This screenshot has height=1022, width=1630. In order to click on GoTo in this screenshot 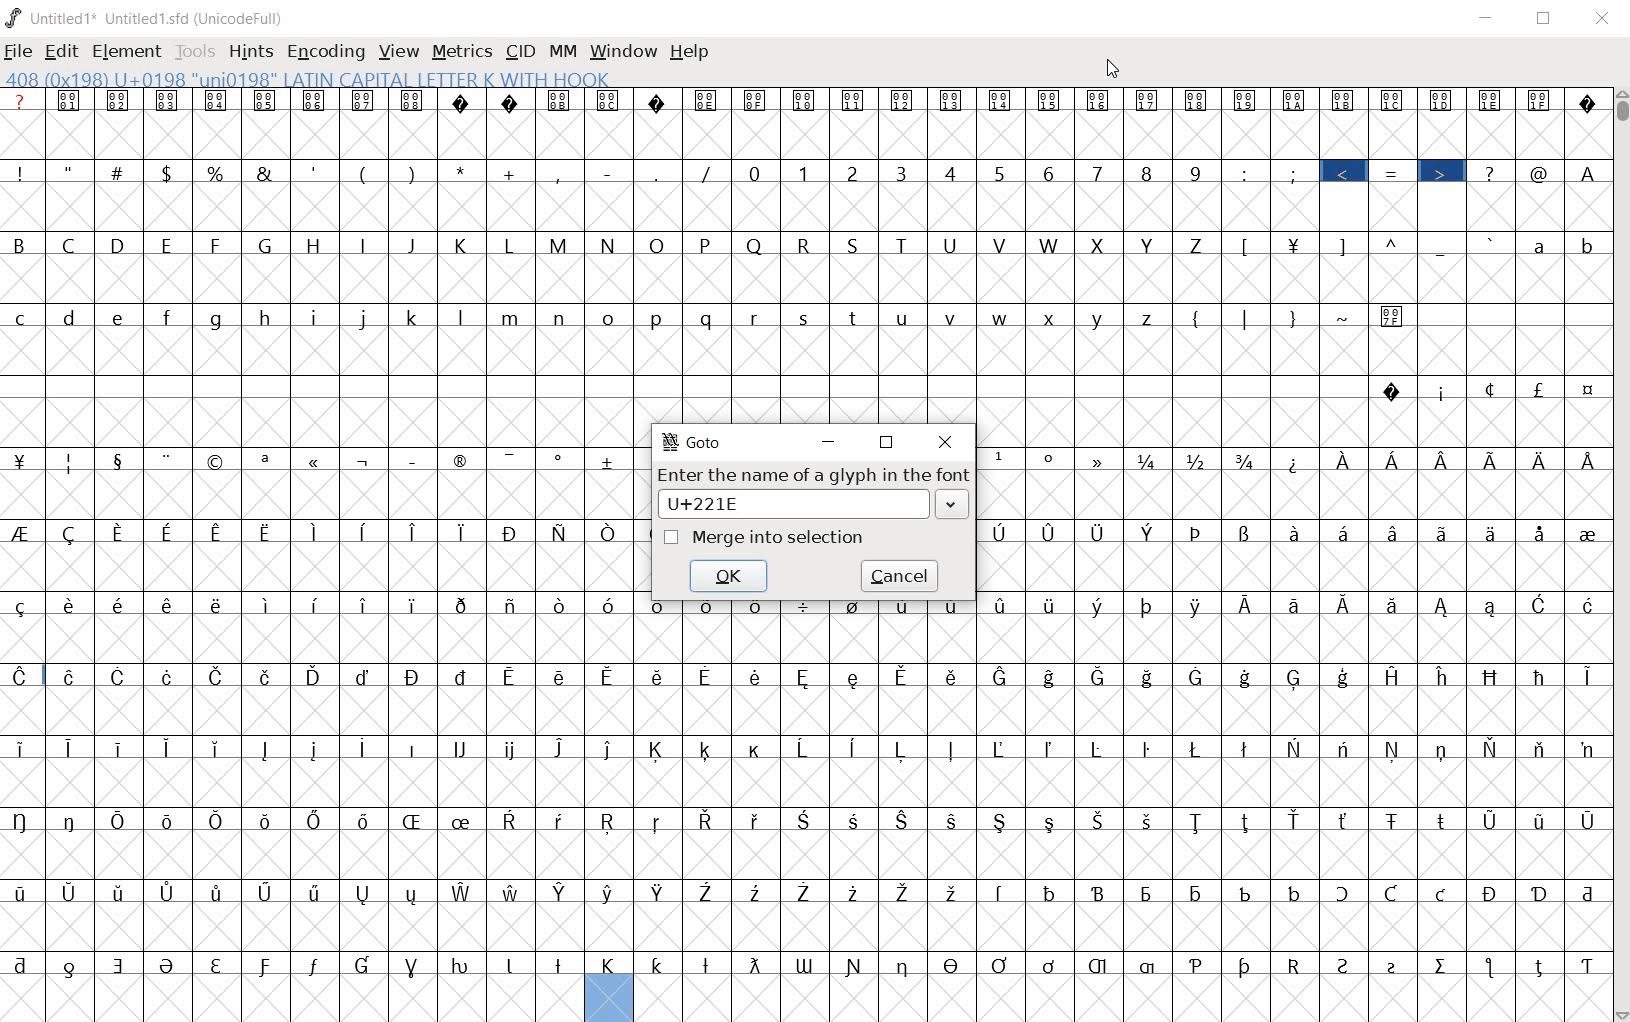, I will do `click(692, 442)`.